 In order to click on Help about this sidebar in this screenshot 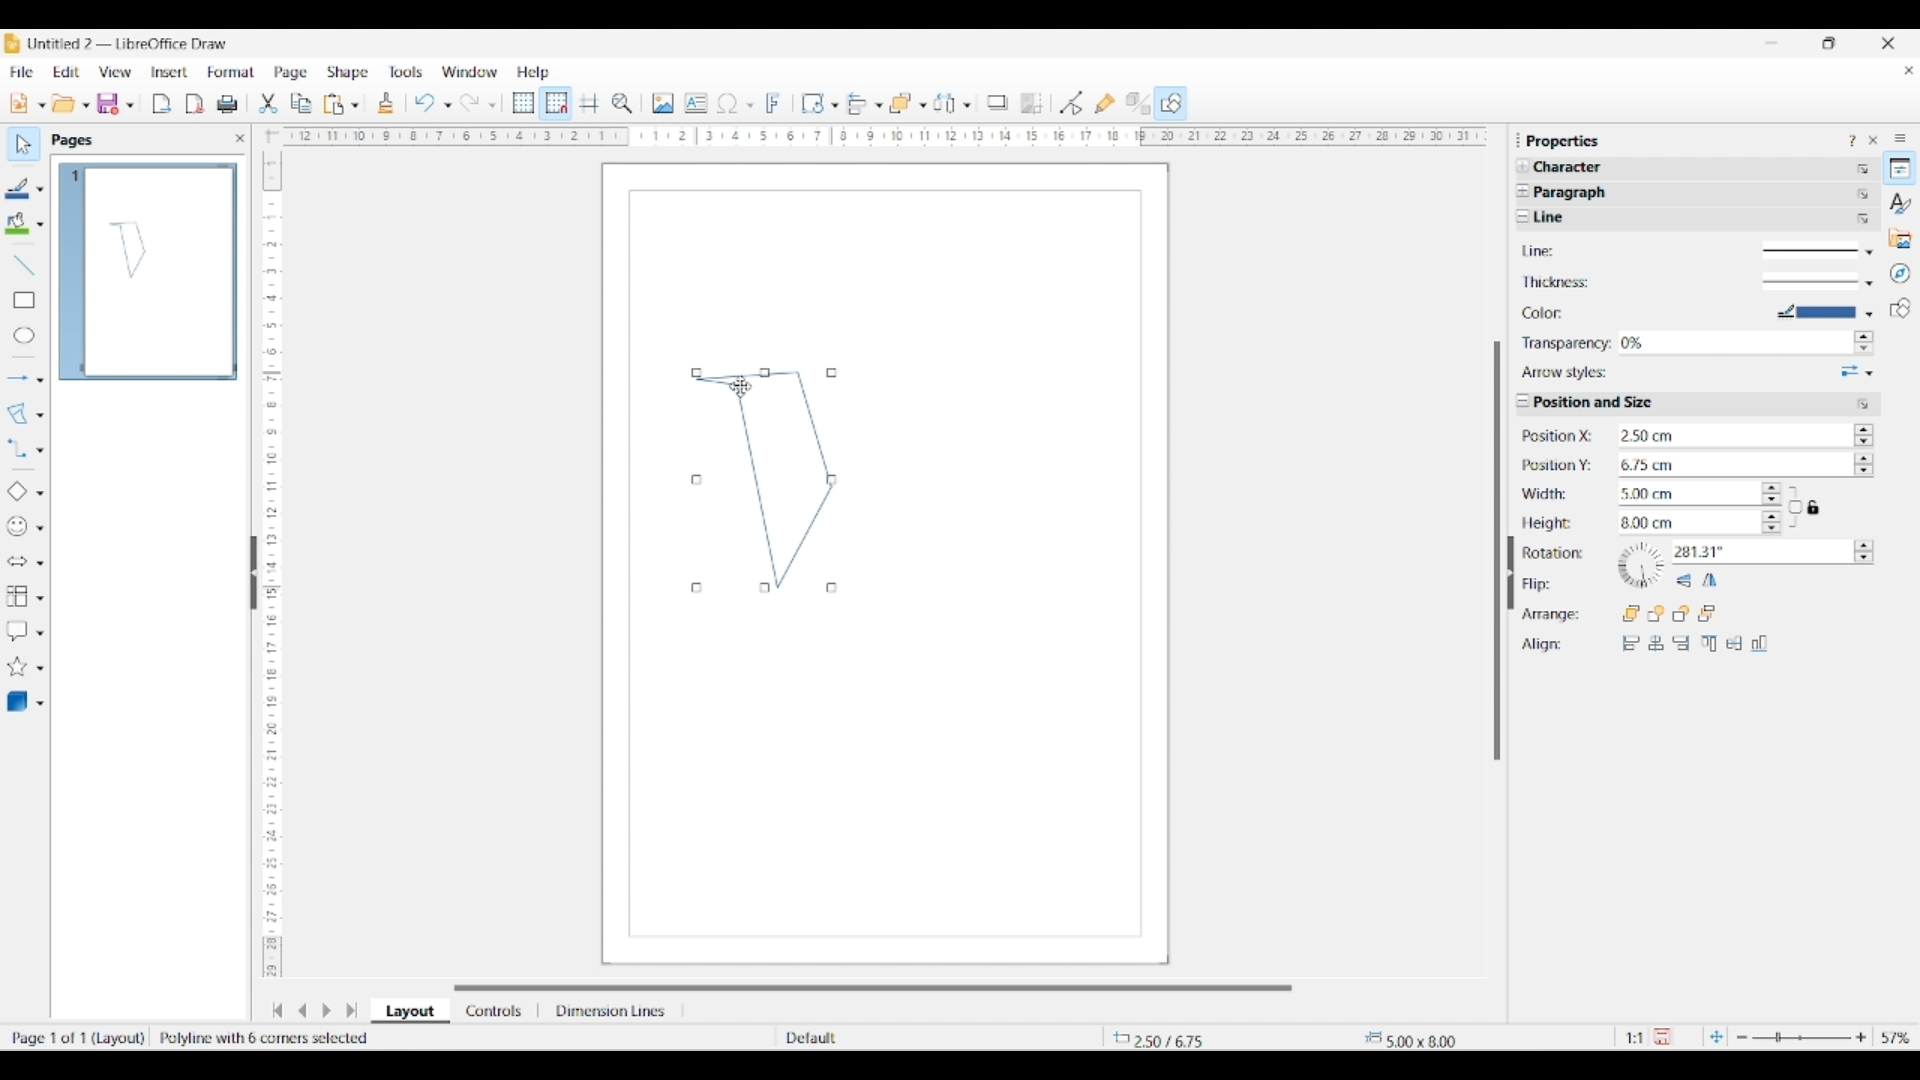, I will do `click(1851, 140)`.